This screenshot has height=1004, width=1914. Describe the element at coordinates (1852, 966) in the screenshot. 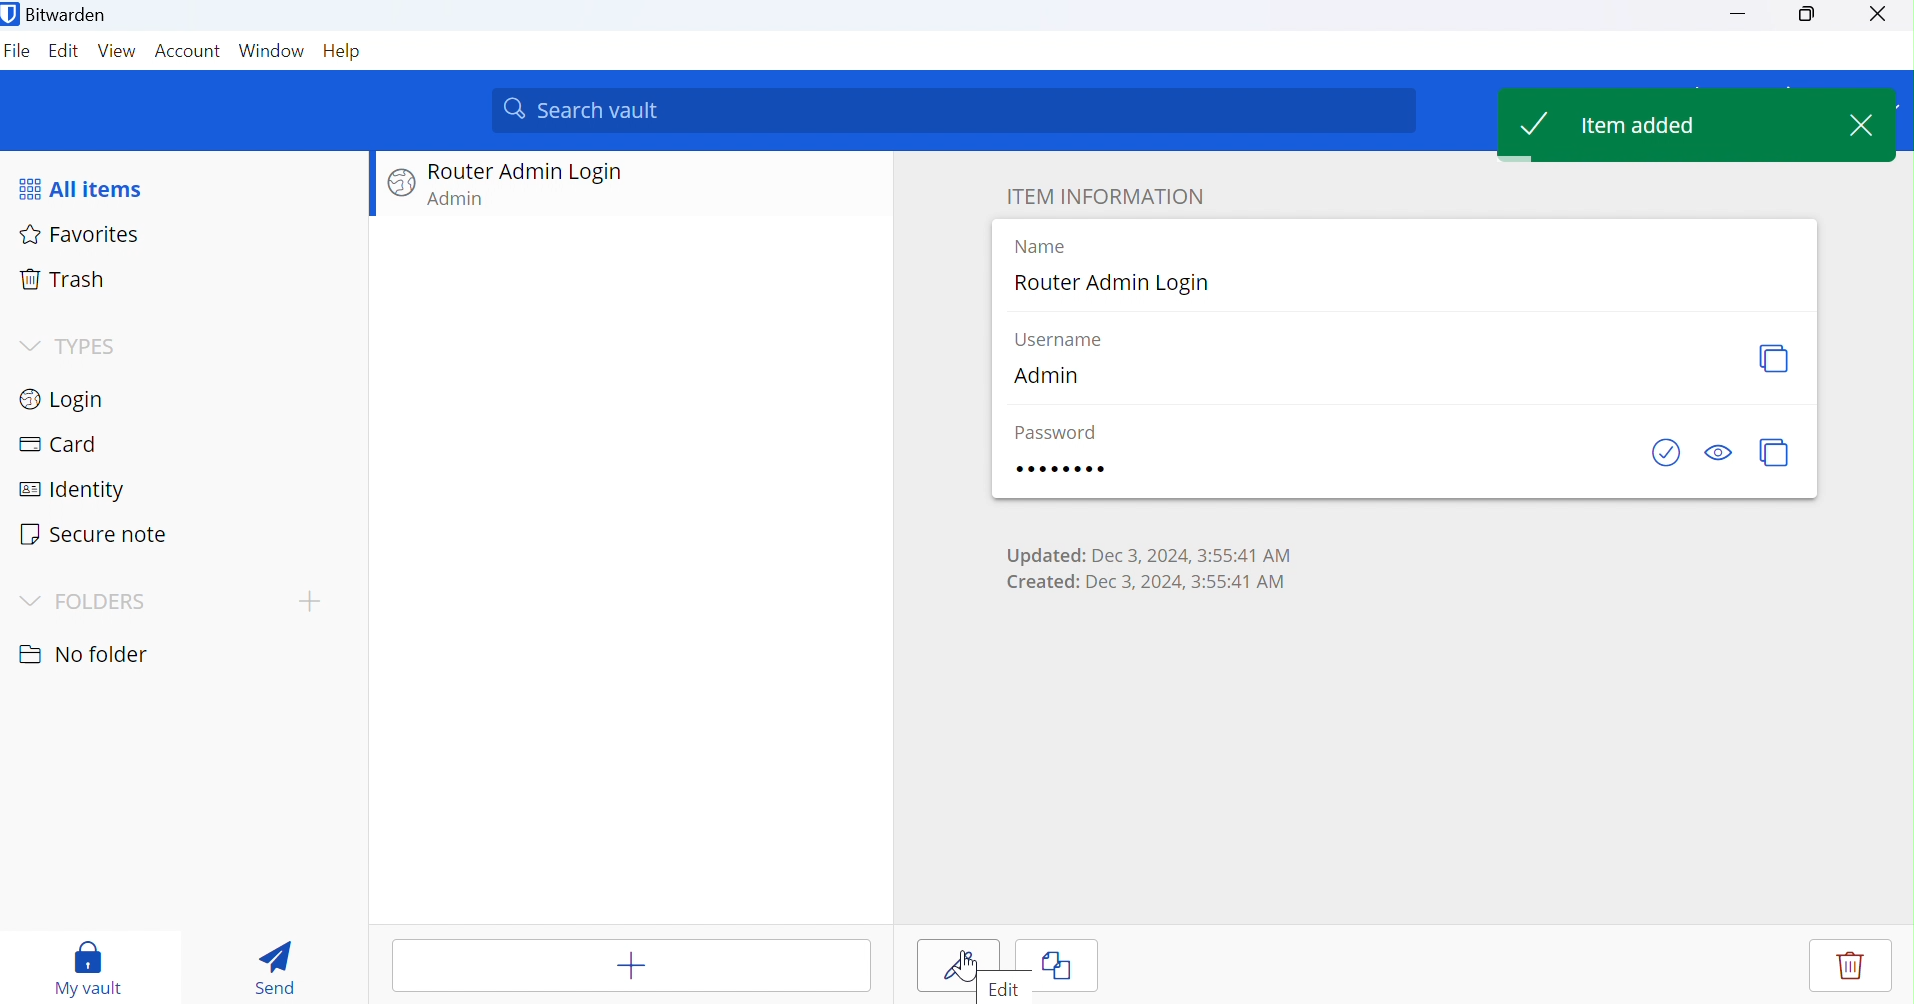

I see `Delete` at that location.